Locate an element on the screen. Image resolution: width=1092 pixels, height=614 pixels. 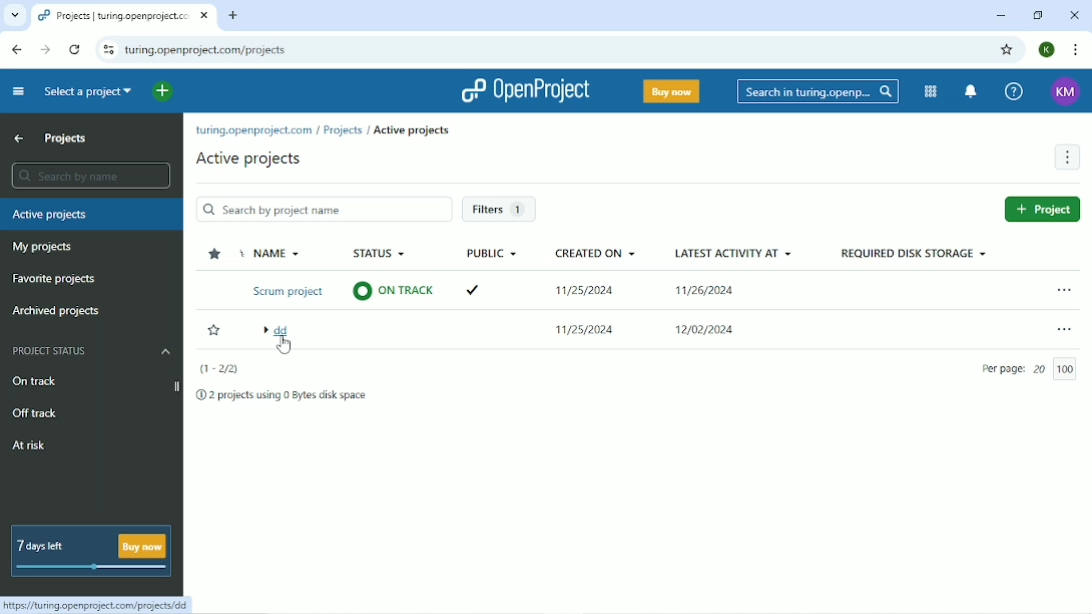
Active projects is located at coordinates (411, 132).